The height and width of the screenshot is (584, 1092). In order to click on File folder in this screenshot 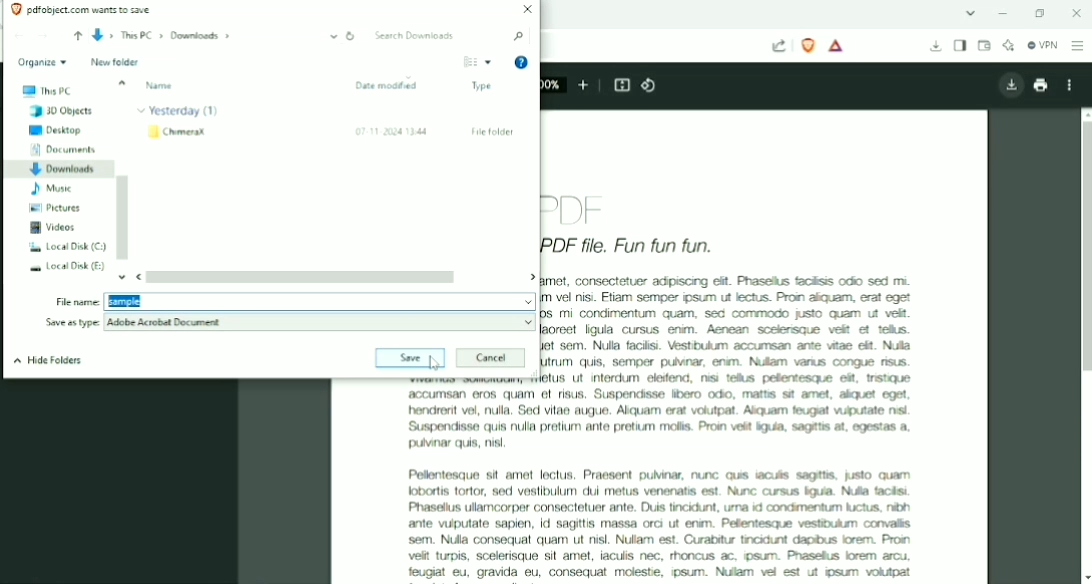, I will do `click(493, 132)`.